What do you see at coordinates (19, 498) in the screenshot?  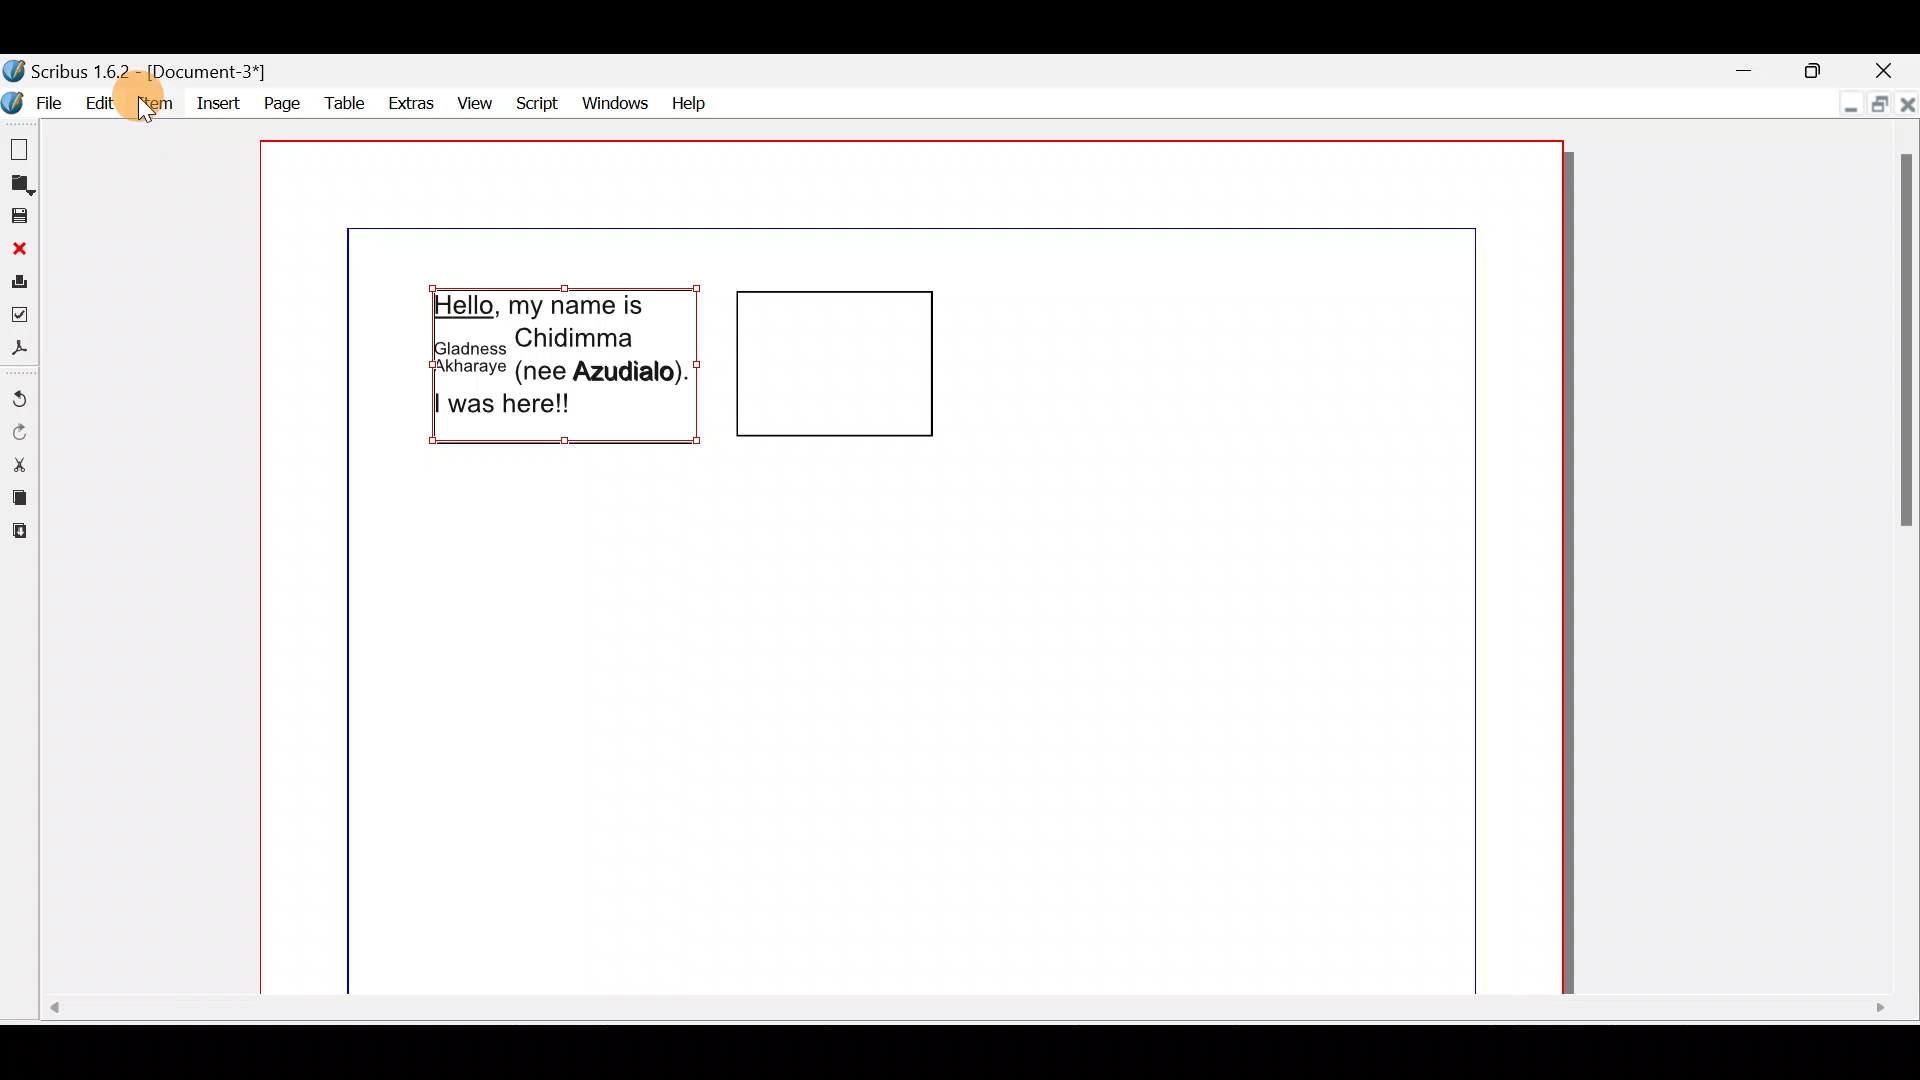 I see `Copy` at bounding box center [19, 498].